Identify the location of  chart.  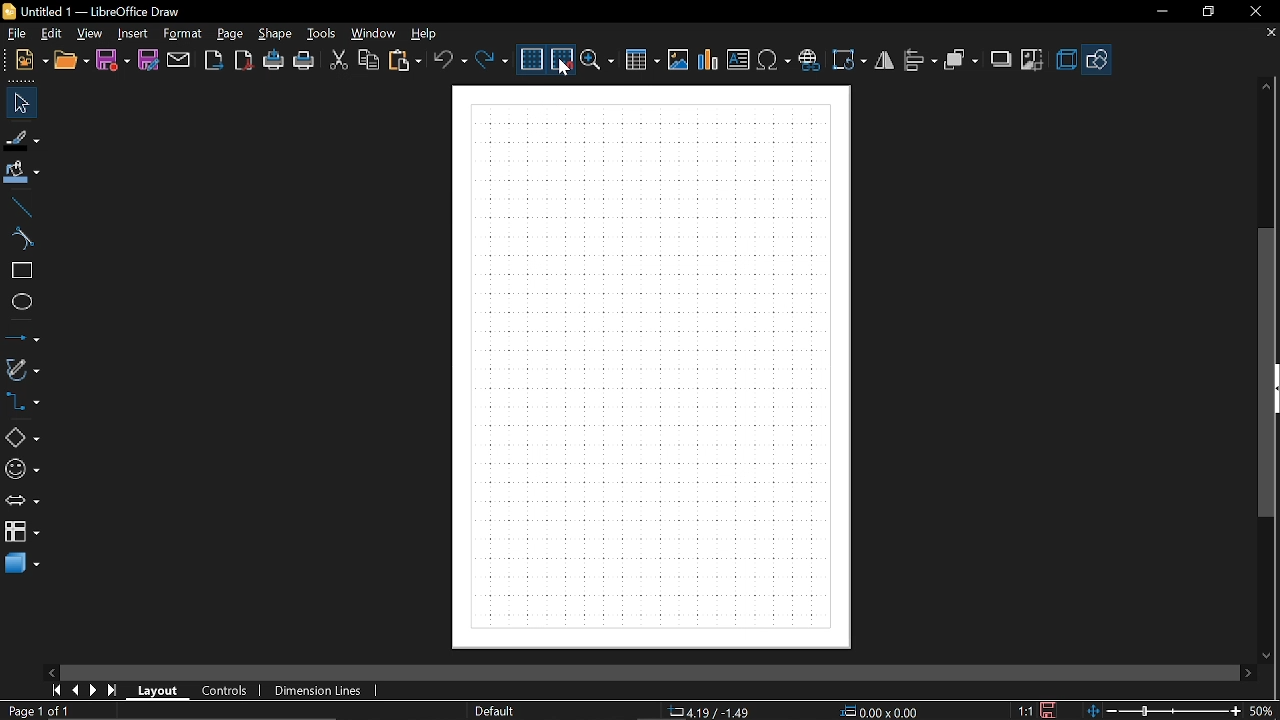
(709, 59).